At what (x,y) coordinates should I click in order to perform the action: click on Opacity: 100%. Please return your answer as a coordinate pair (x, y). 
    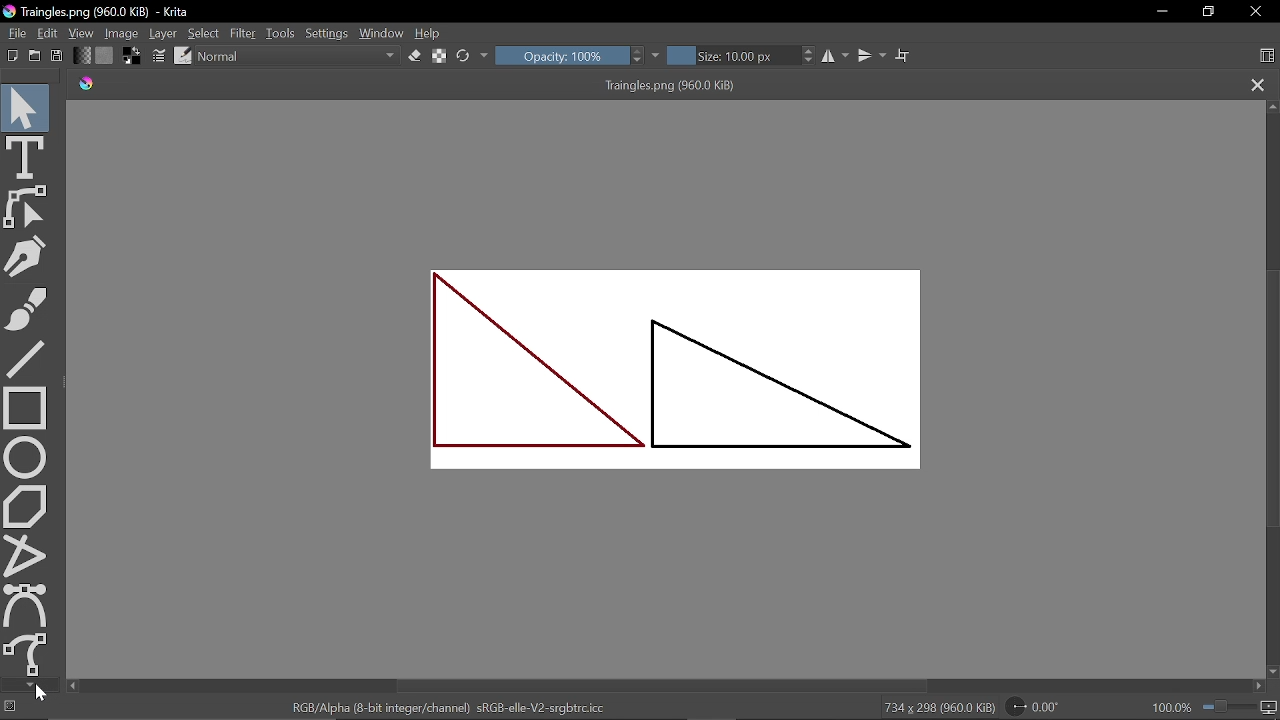
    Looking at the image, I should click on (561, 55).